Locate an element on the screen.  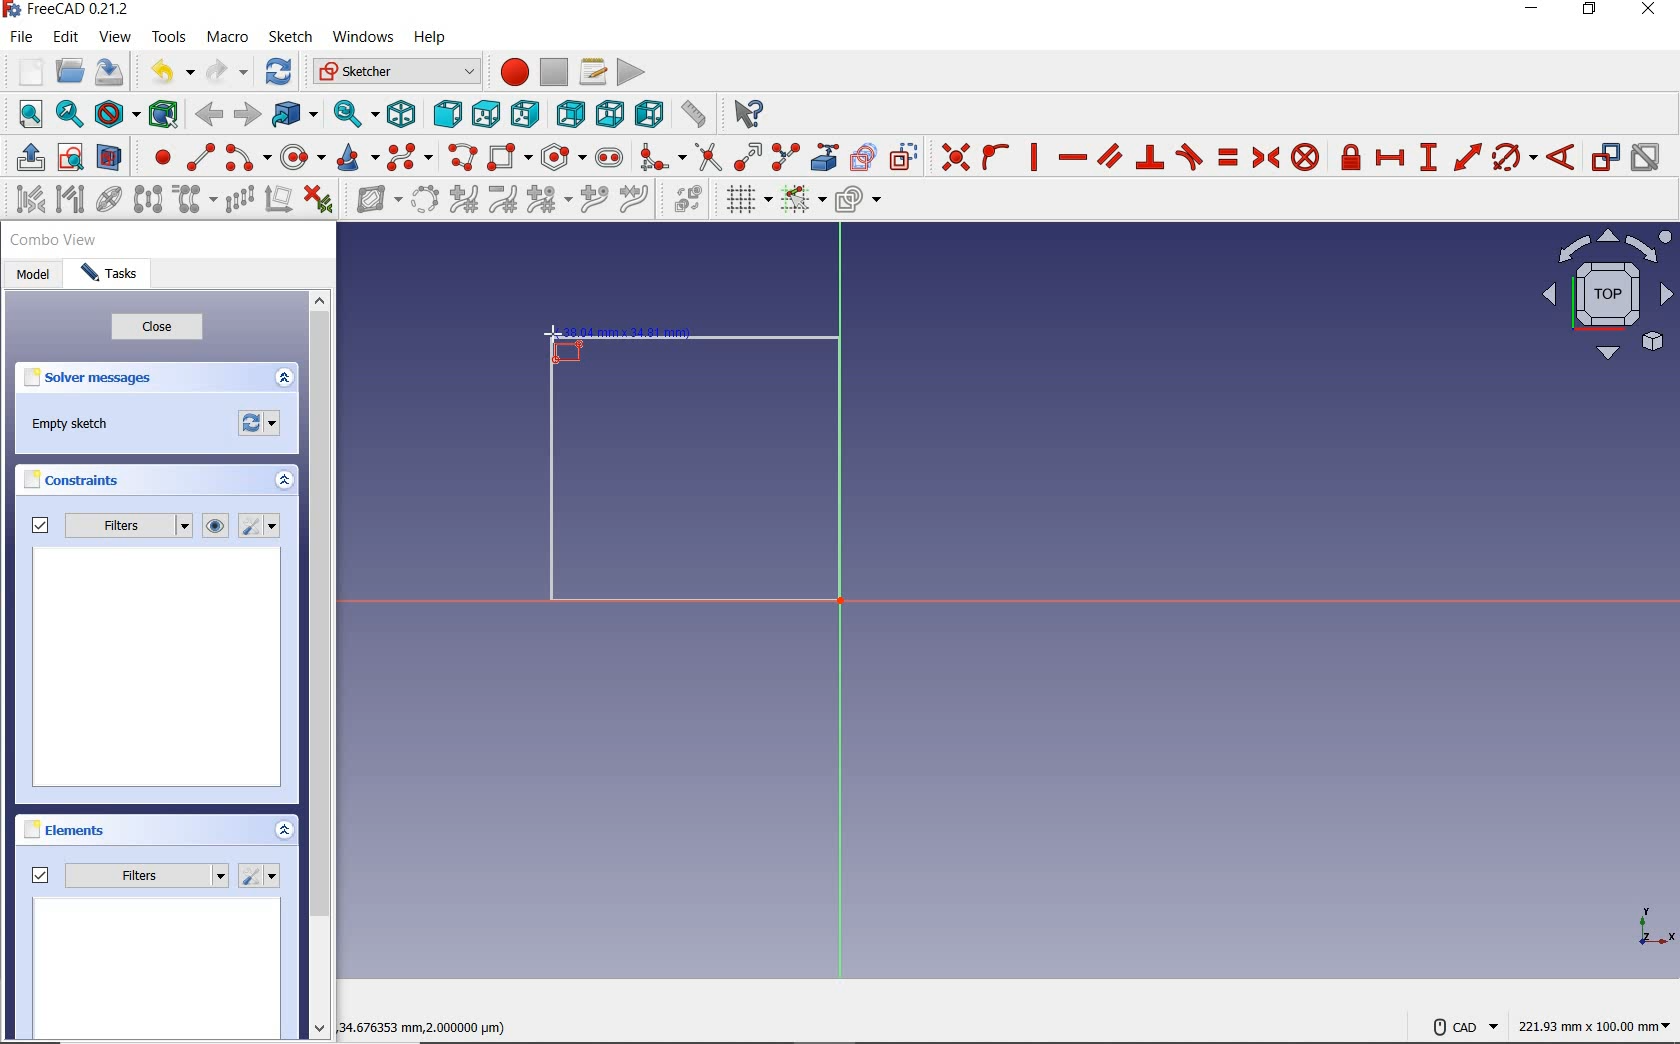
scrollbar is located at coordinates (322, 667).